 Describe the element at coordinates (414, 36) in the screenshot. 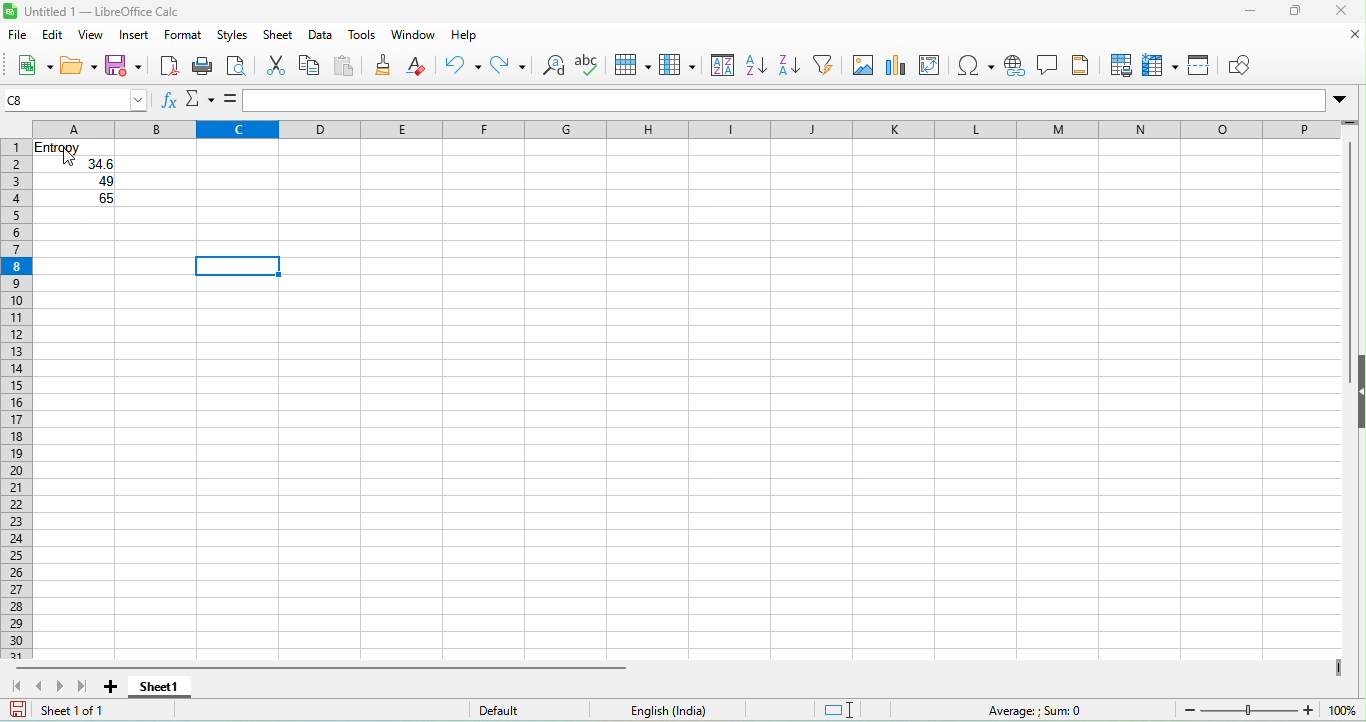

I see `window` at that location.